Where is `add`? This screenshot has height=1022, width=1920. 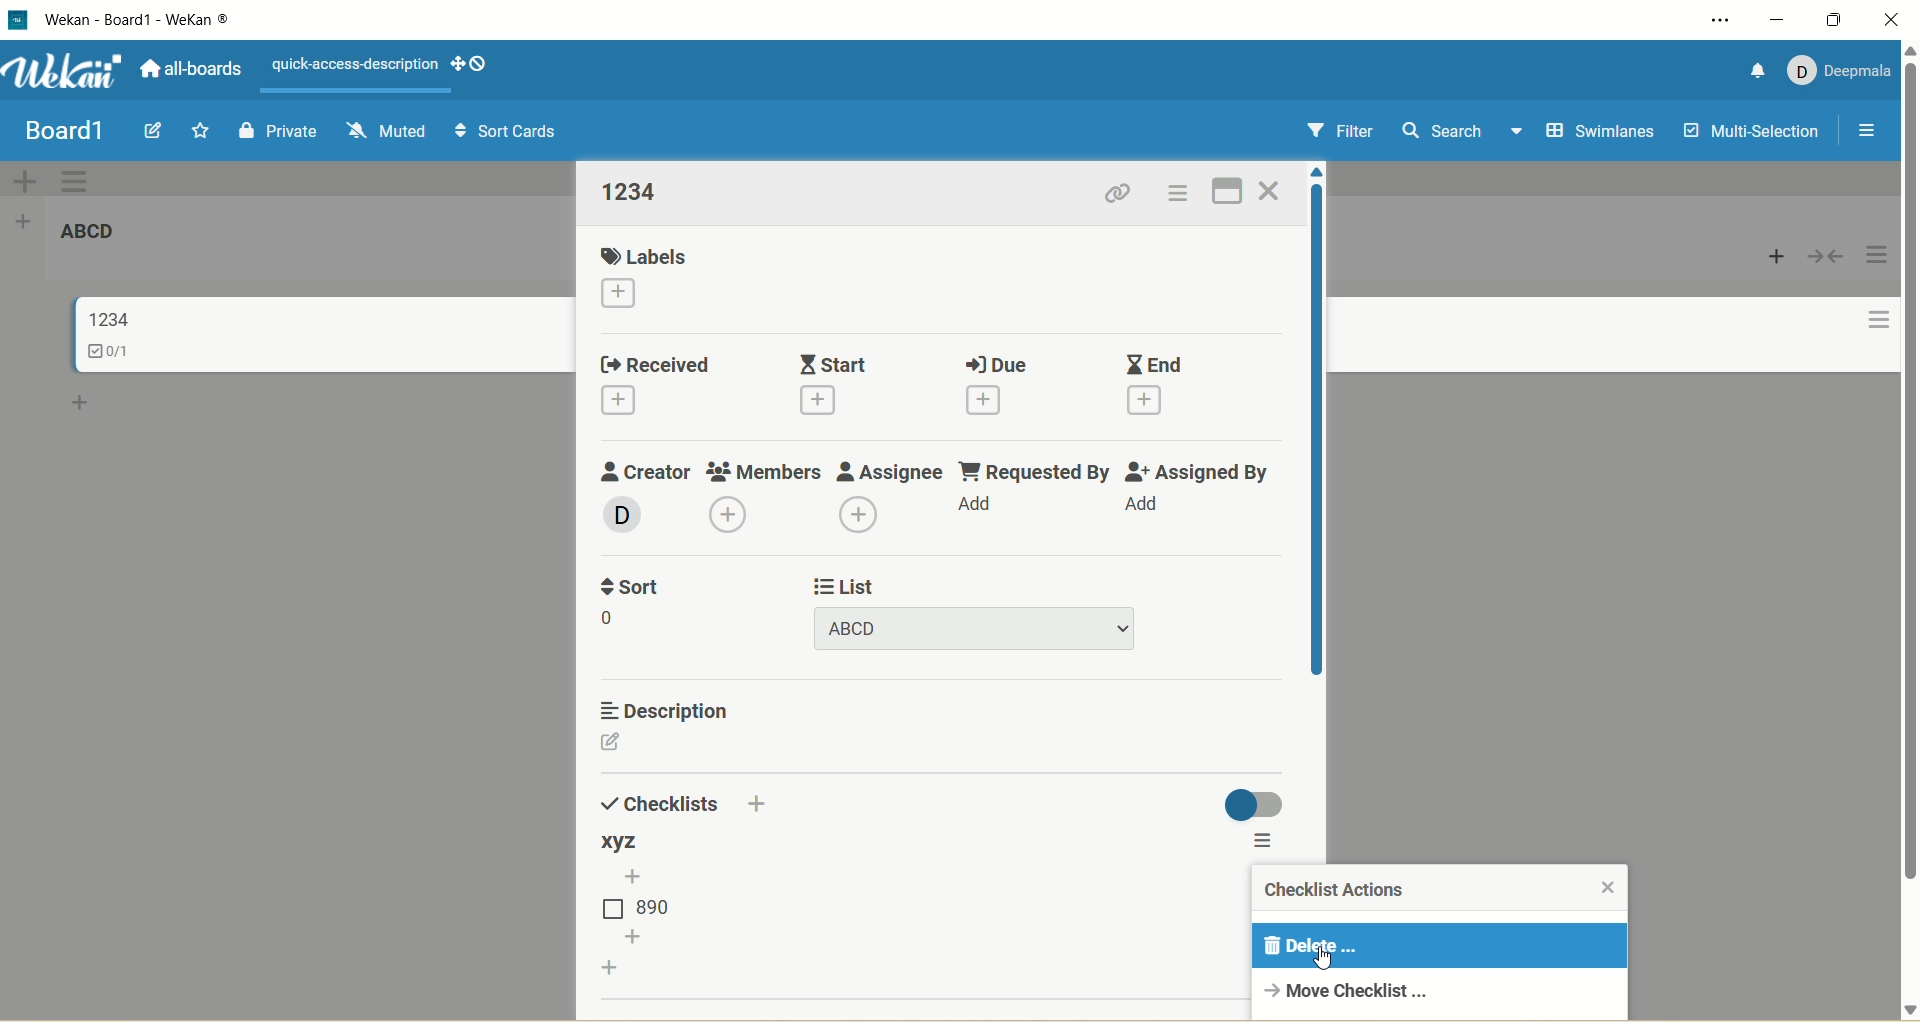 add is located at coordinates (773, 804).